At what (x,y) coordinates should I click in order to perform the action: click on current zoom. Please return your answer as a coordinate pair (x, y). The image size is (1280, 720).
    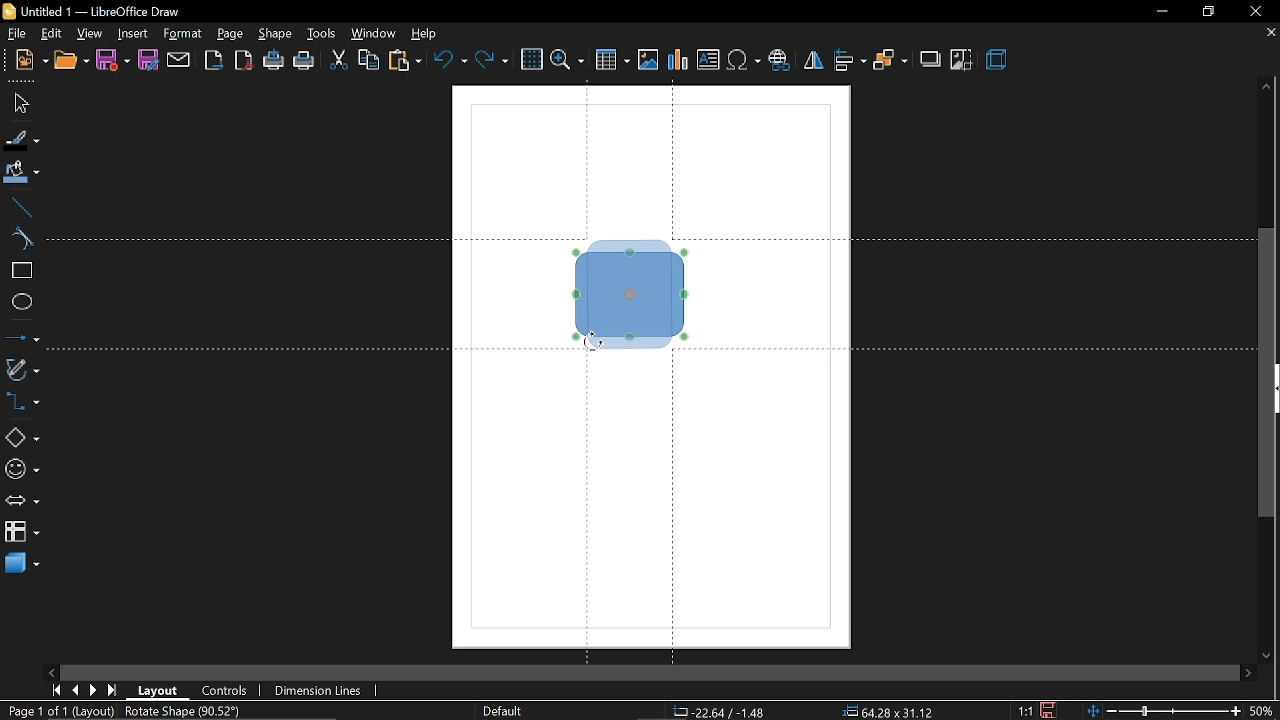
    Looking at the image, I should click on (1265, 712).